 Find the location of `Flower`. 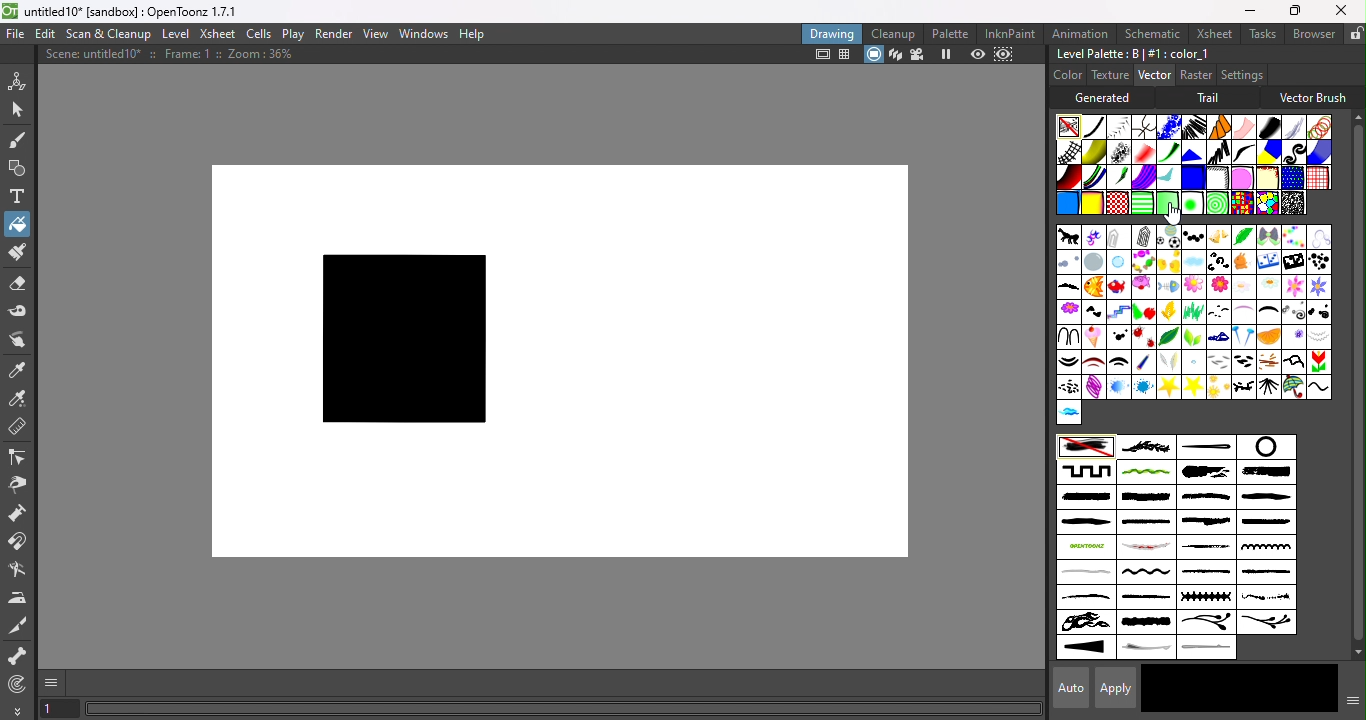

Flower is located at coordinates (1067, 311).